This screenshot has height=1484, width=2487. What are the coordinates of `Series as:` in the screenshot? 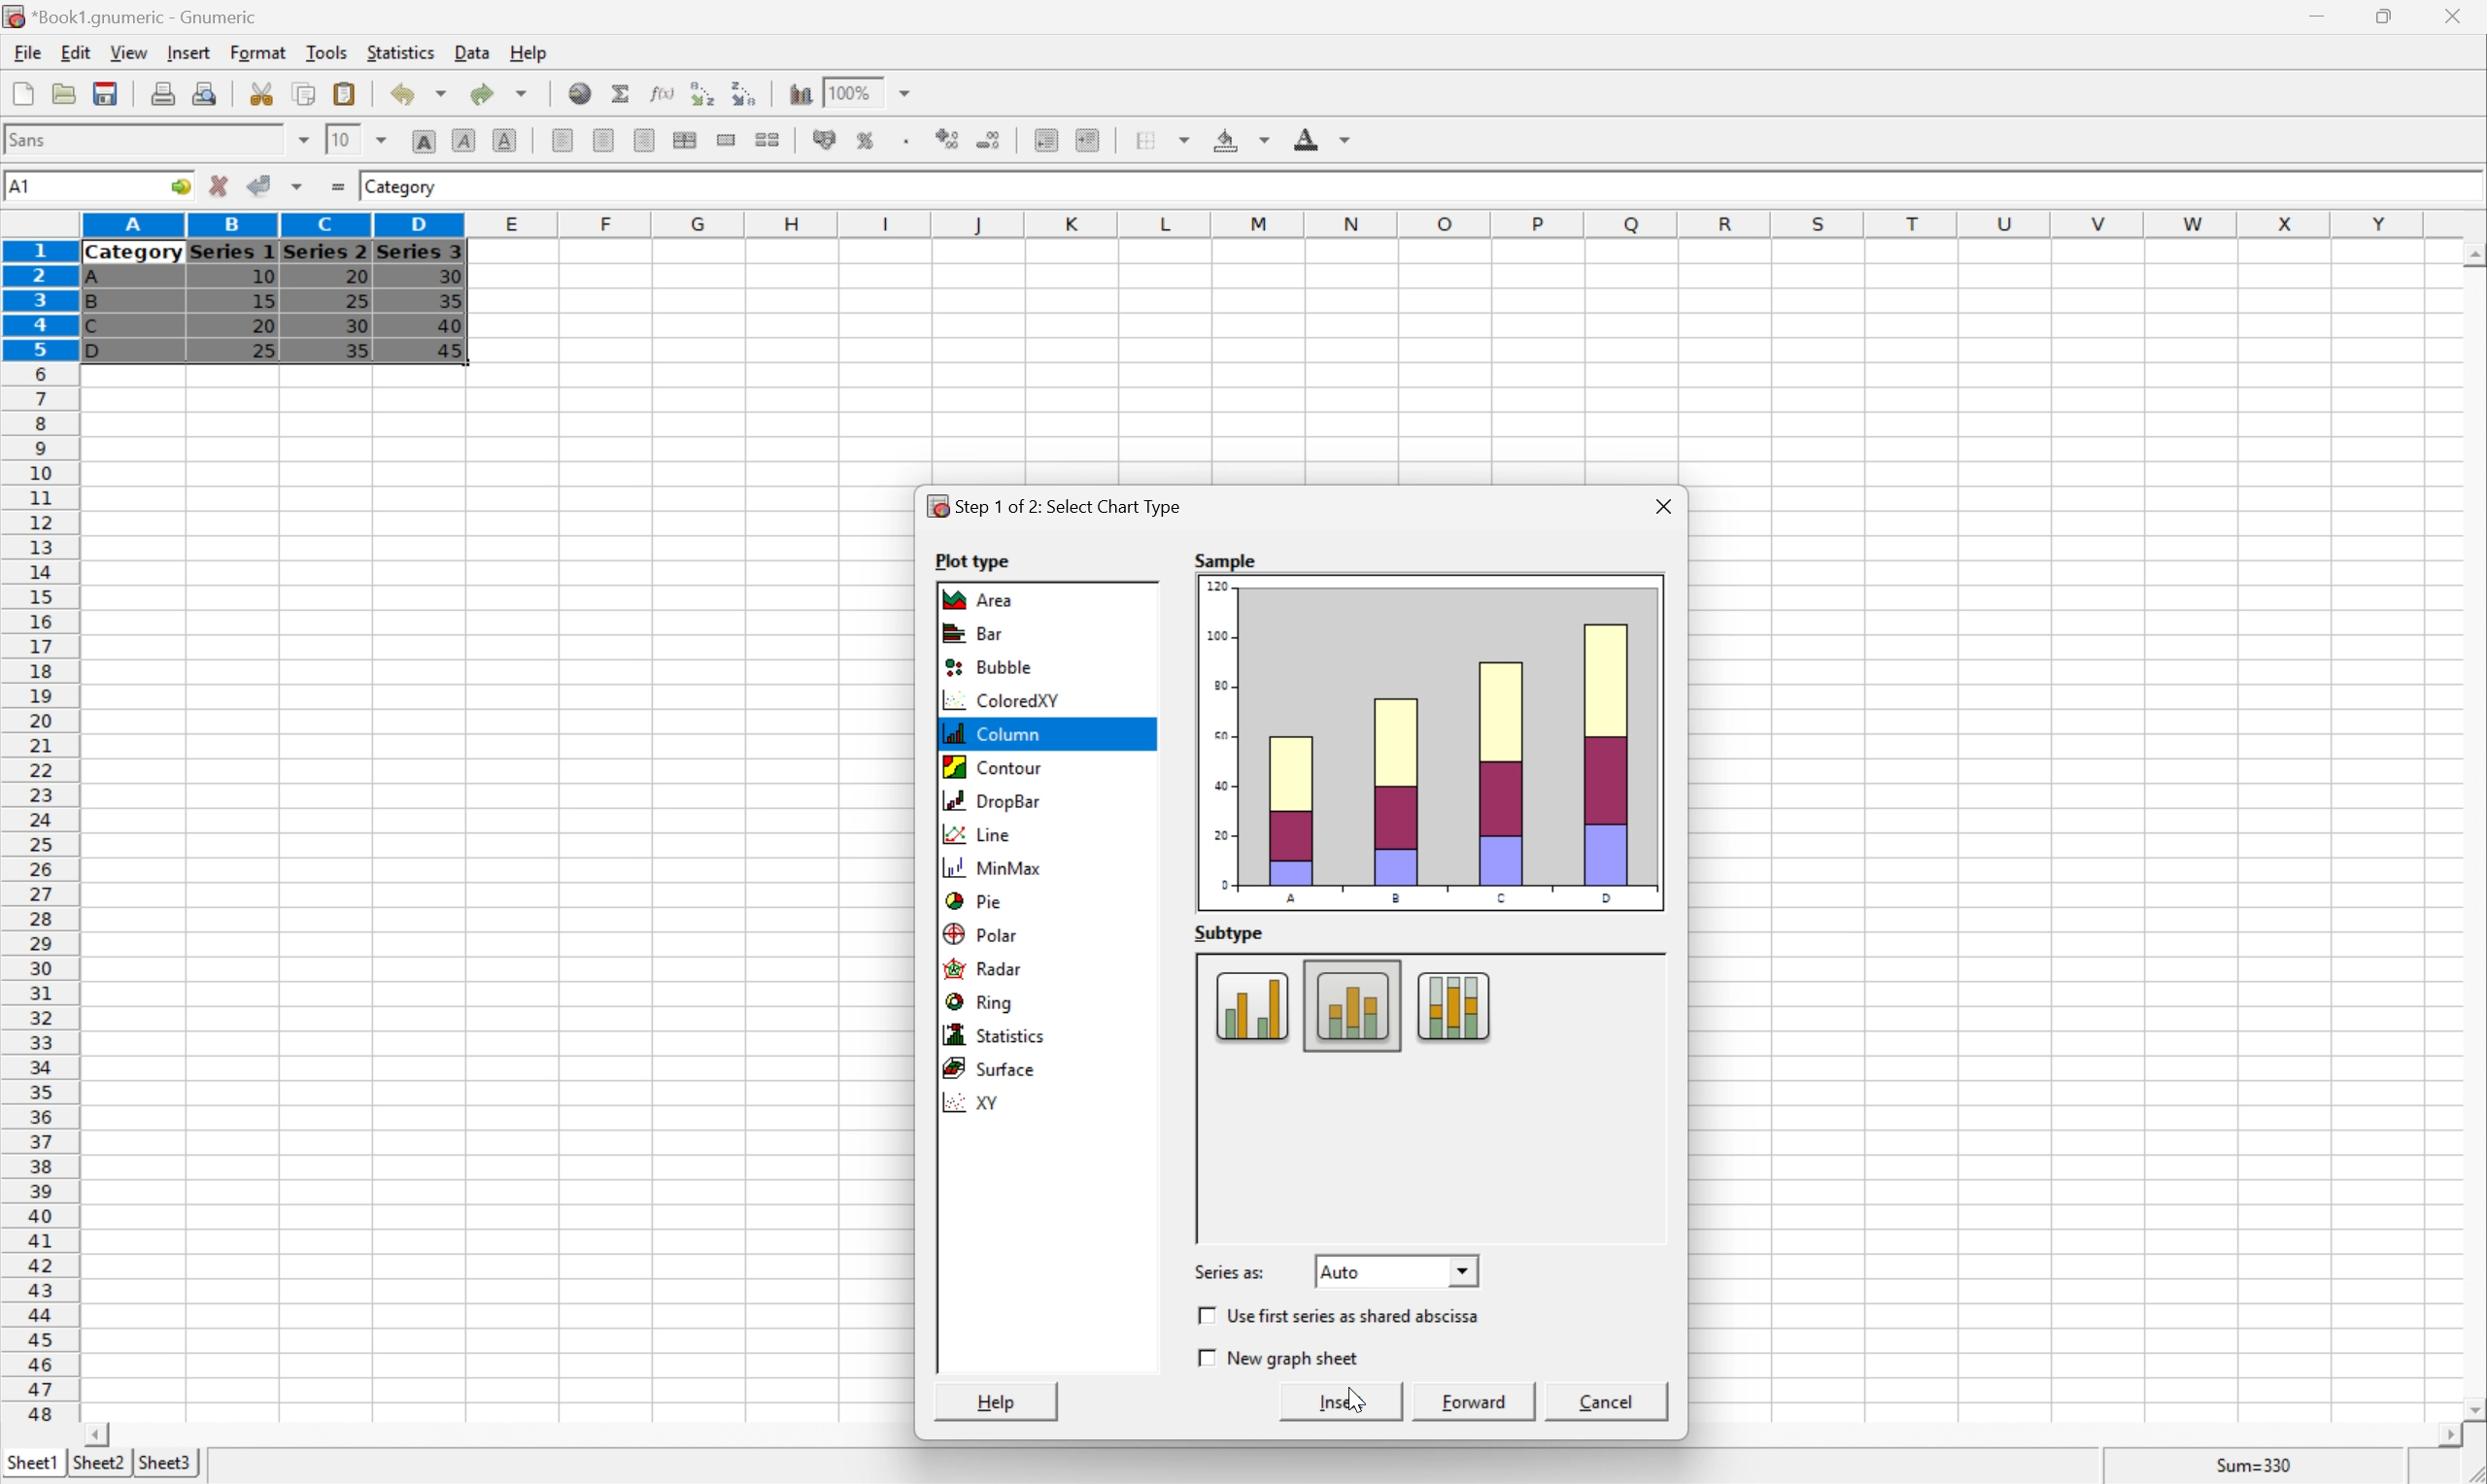 It's located at (1230, 1270).